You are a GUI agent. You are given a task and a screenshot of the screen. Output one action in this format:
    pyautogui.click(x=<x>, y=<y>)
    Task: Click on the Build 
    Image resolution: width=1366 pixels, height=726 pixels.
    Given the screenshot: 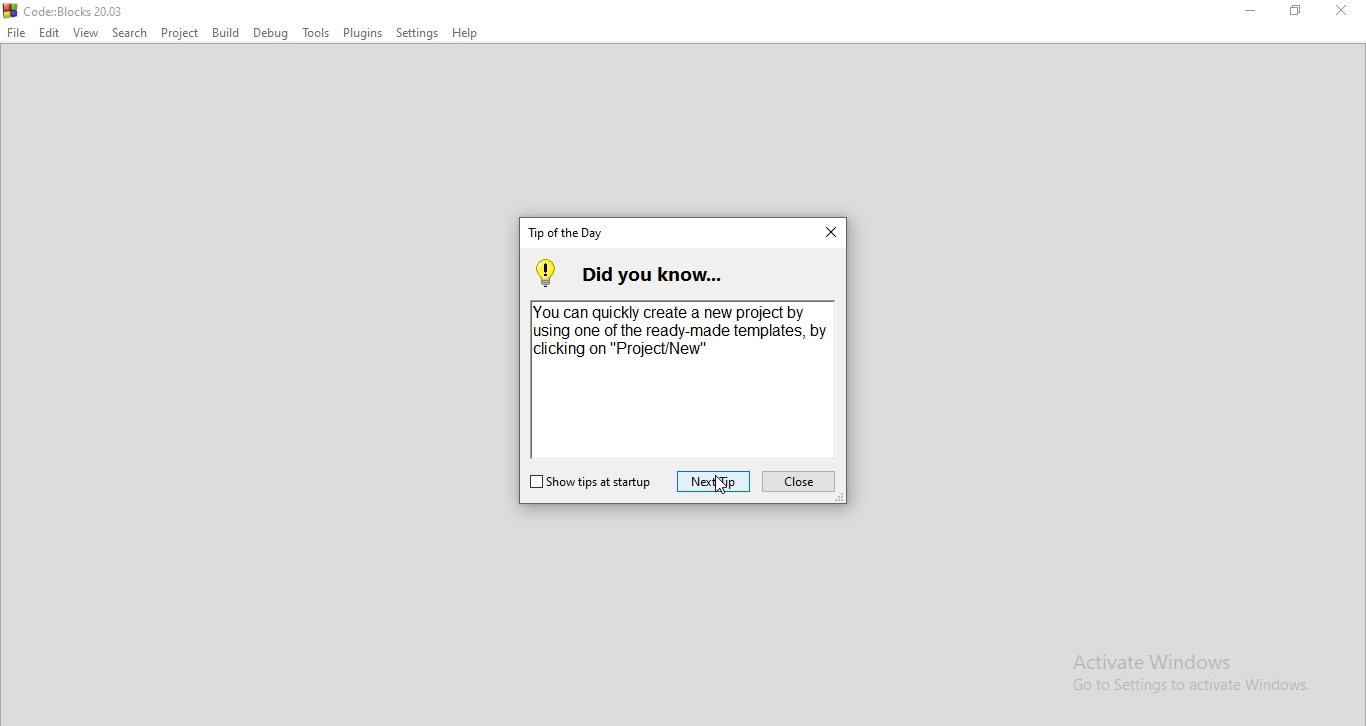 What is the action you would take?
    pyautogui.click(x=225, y=33)
    